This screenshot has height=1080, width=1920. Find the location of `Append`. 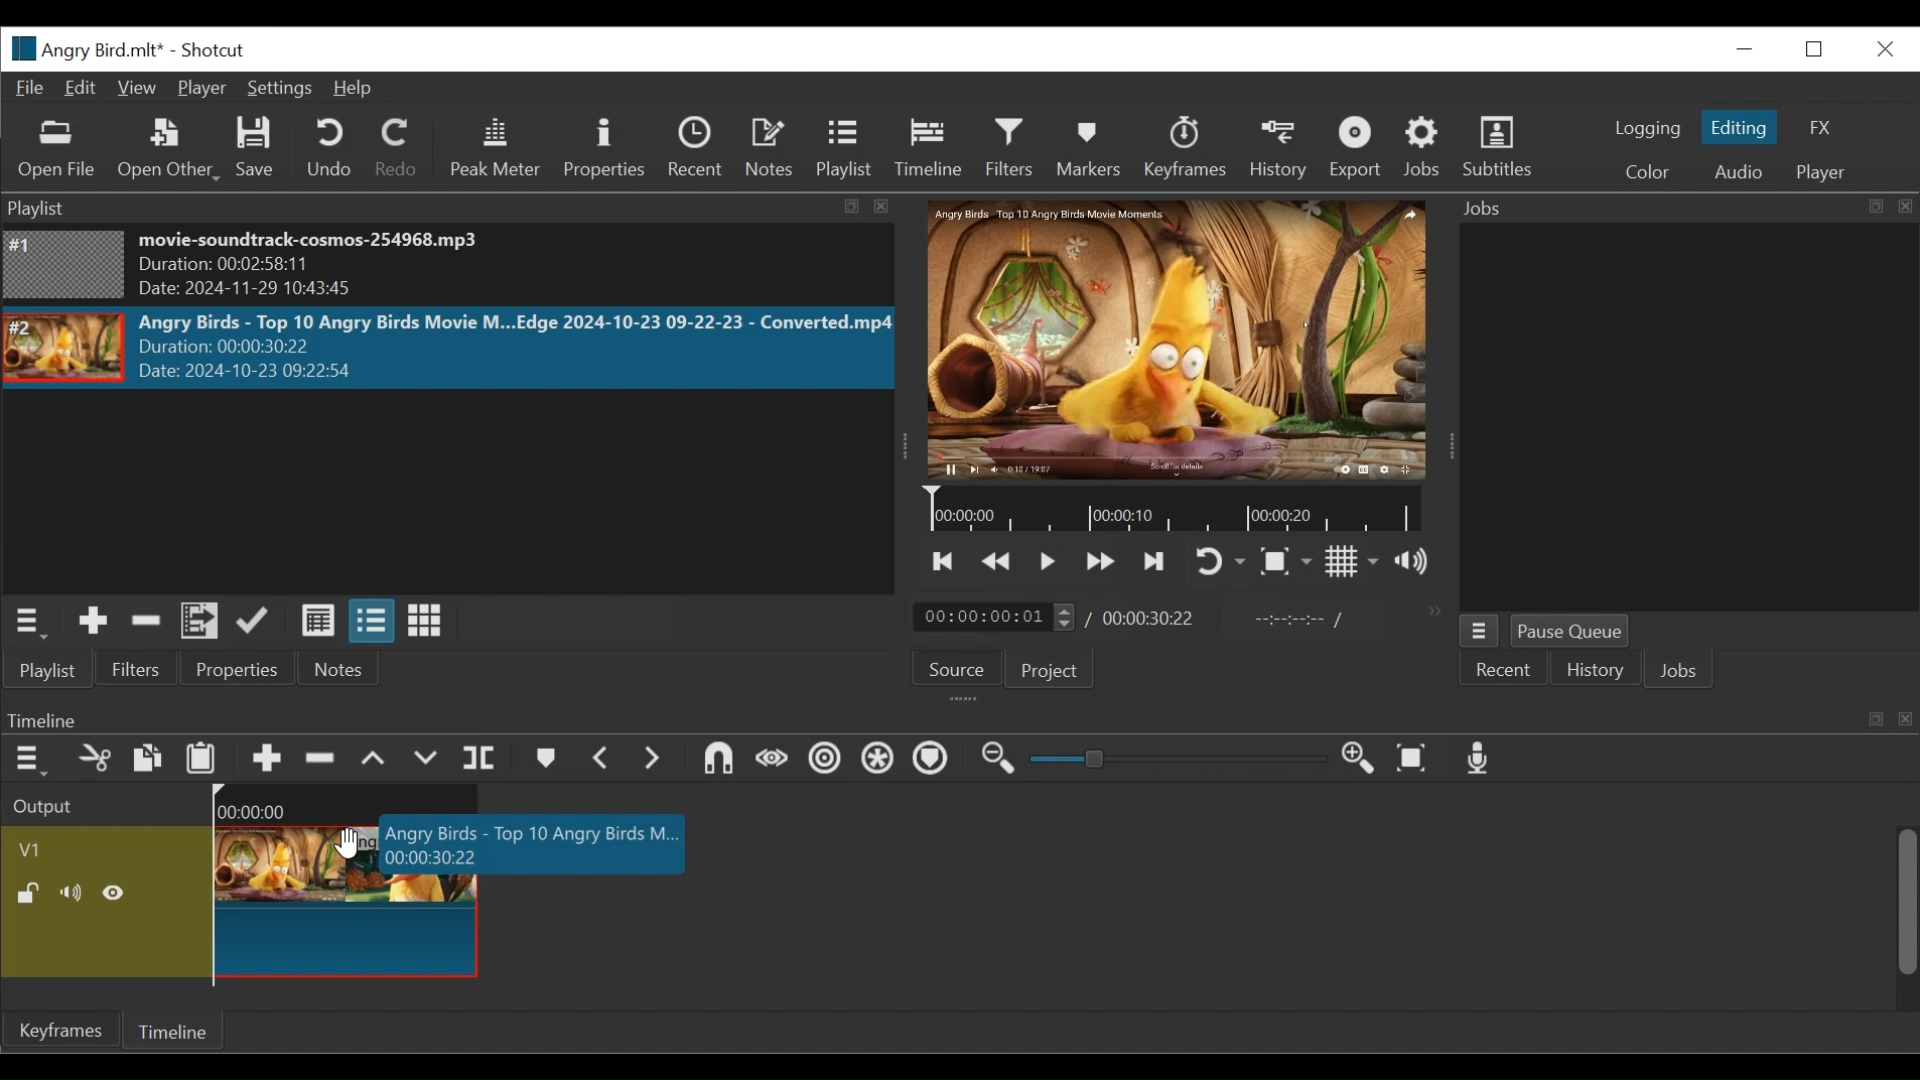

Append is located at coordinates (265, 759).